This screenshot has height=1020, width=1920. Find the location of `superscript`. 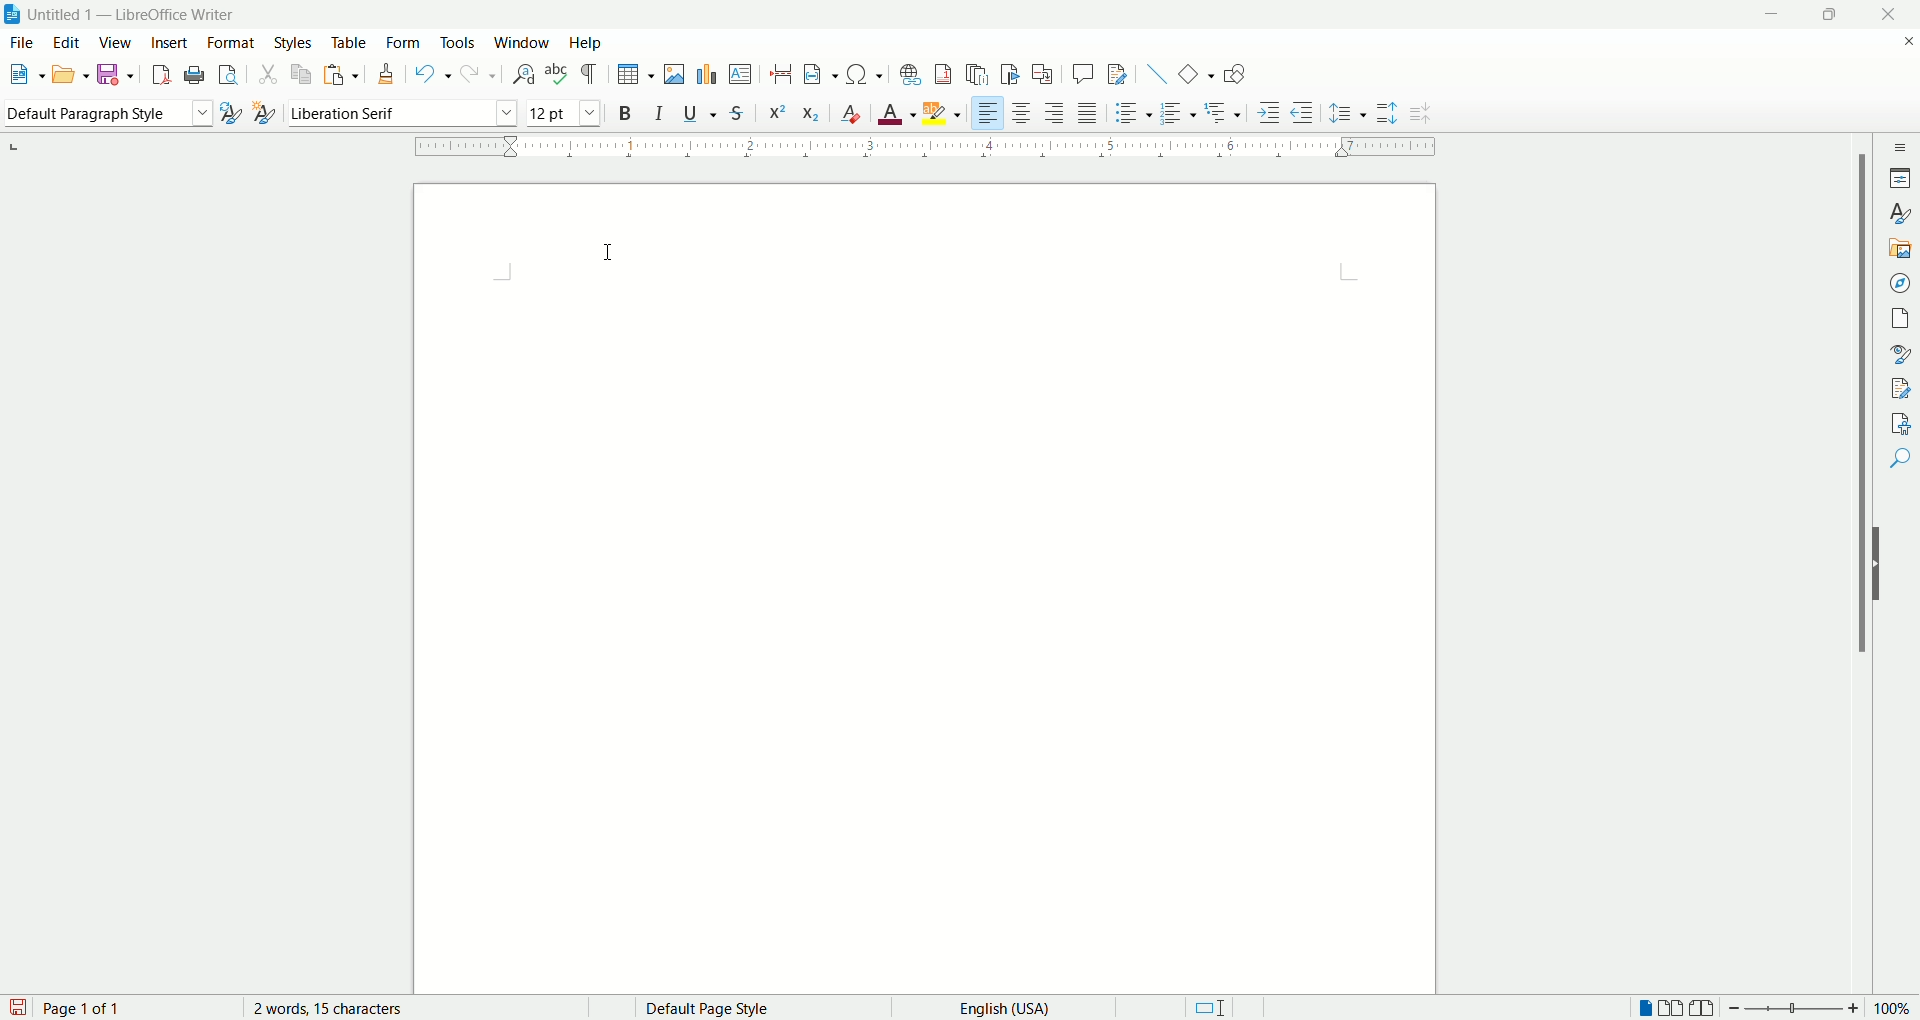

superscript is located at coordinates (772, 113).